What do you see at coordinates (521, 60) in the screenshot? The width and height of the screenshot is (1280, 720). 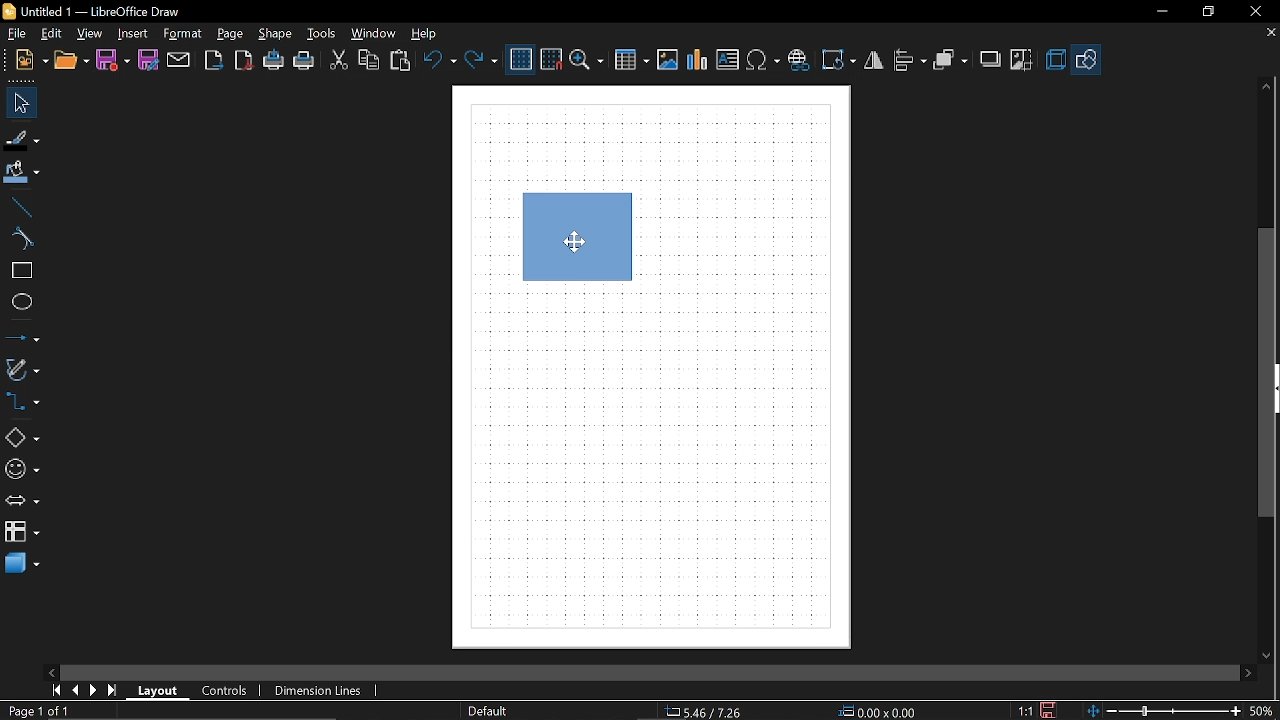 I see `grid` at bounding box center [521, 60].